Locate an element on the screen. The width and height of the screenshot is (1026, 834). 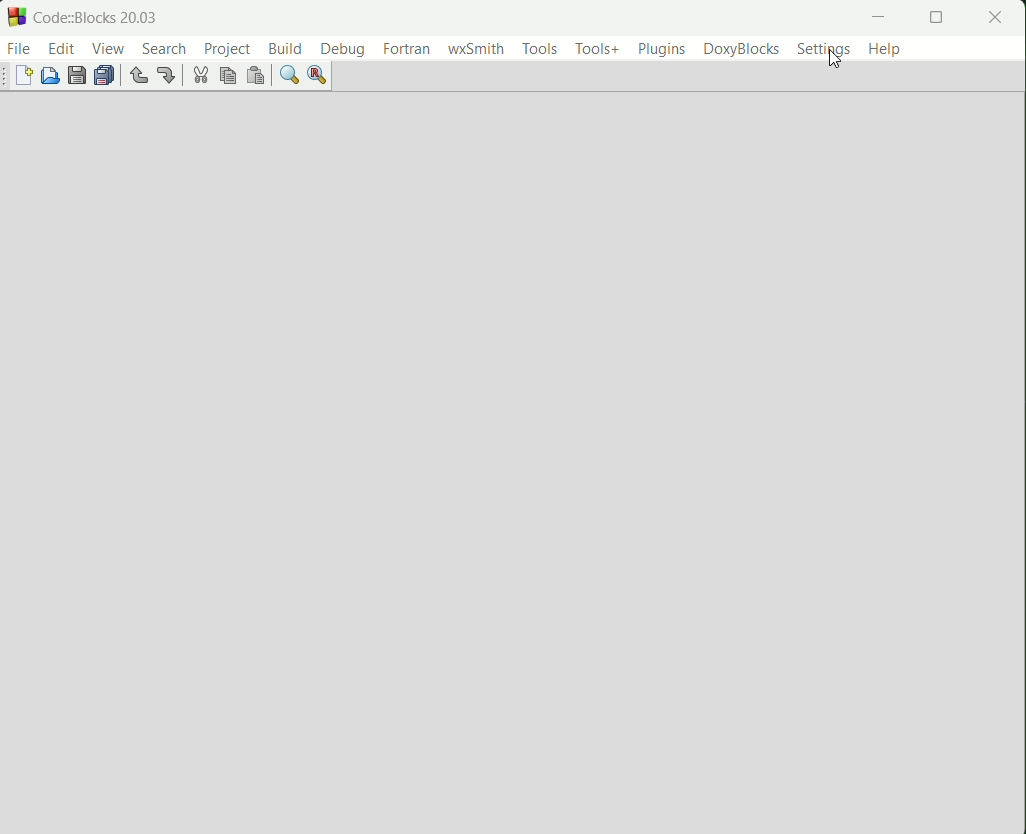
find is located at coordinates (290, 76).